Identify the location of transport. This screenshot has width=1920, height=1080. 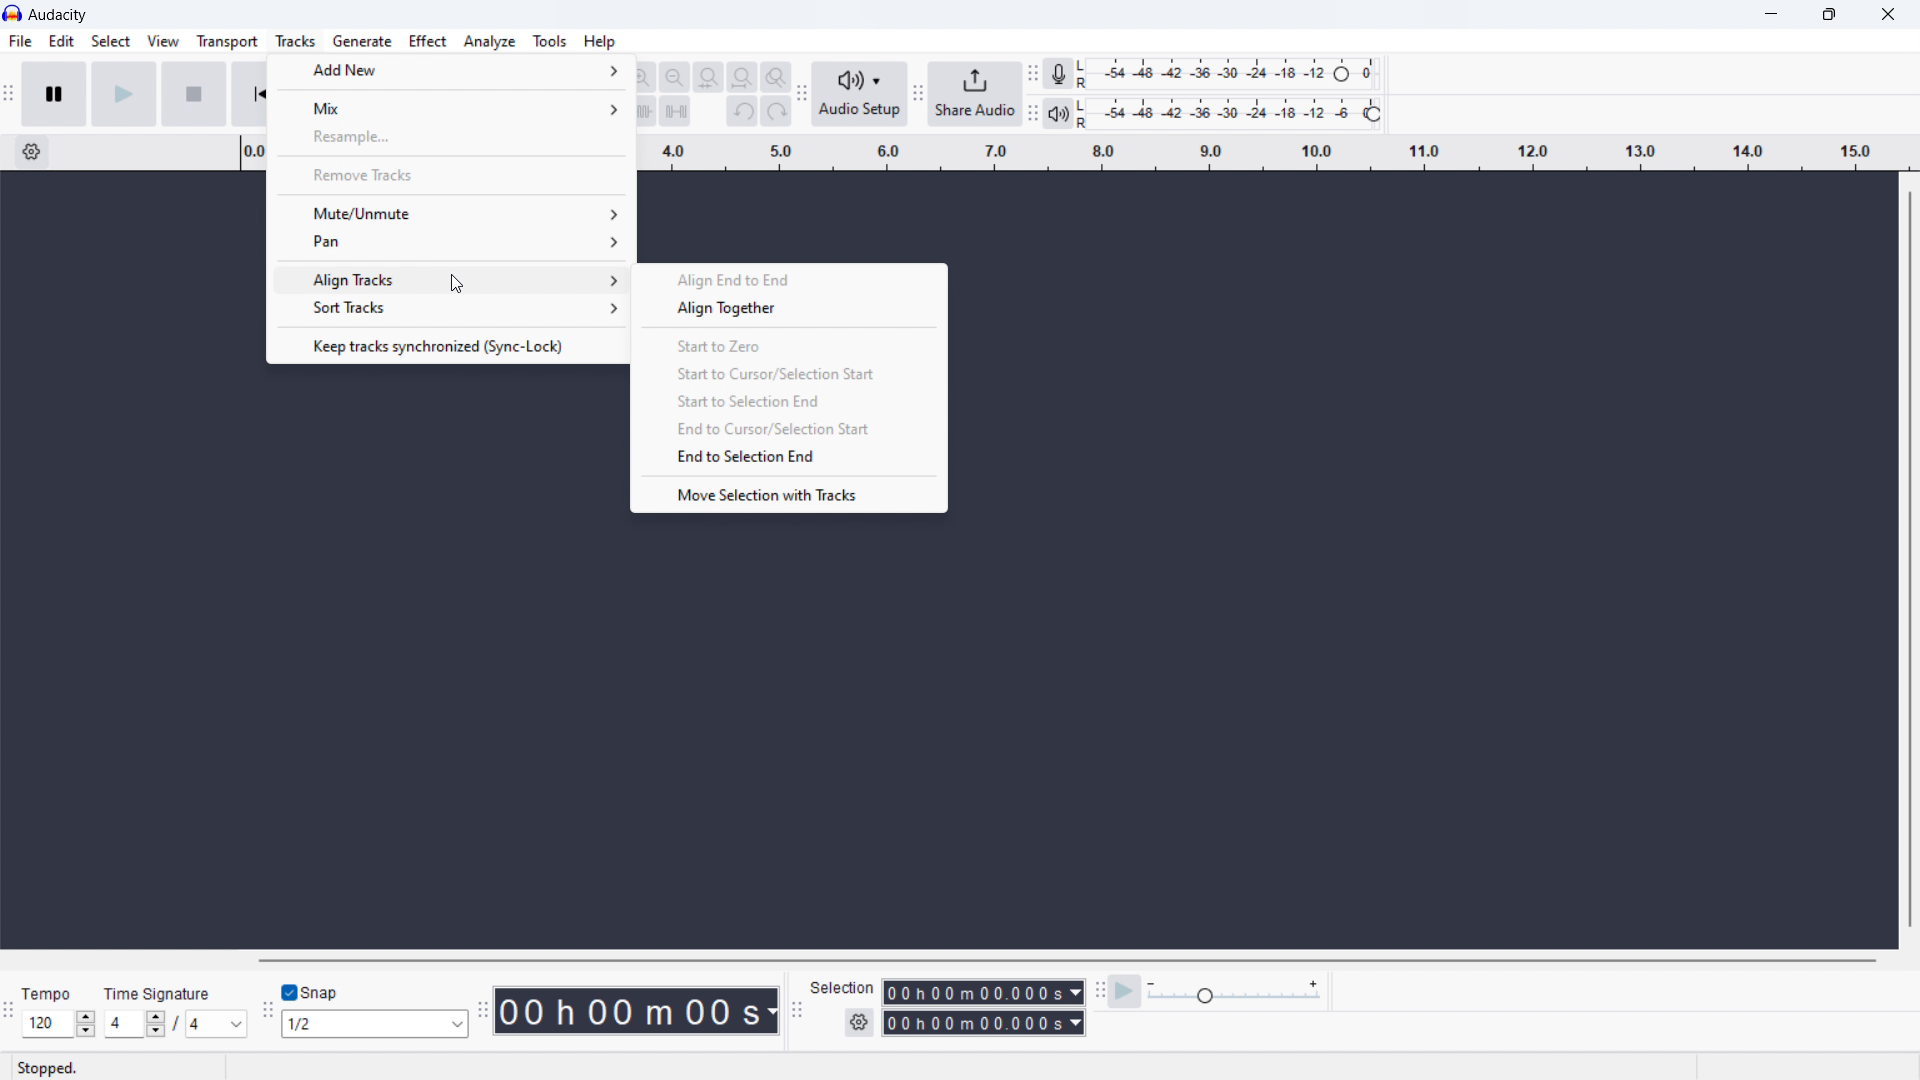
(228, 42).